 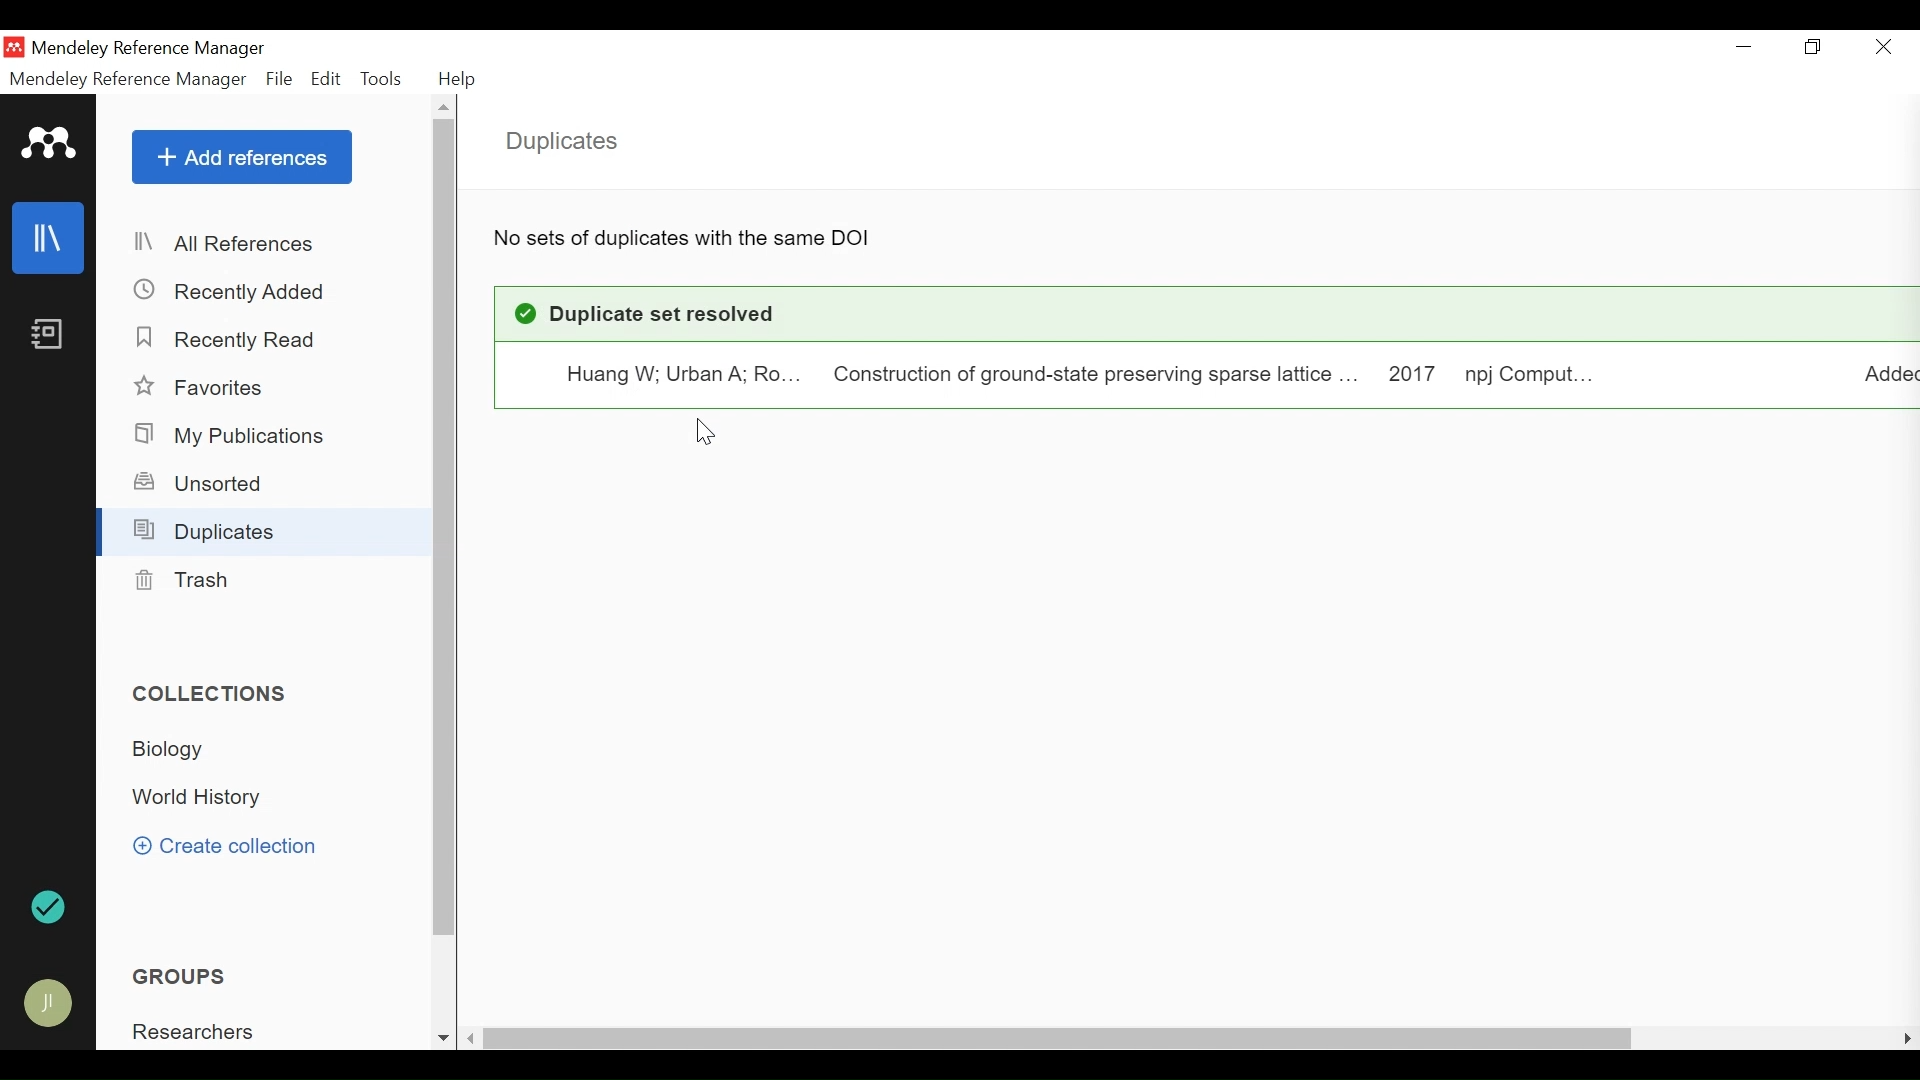 I want to click on Notebook, so click(x=47, y=334).